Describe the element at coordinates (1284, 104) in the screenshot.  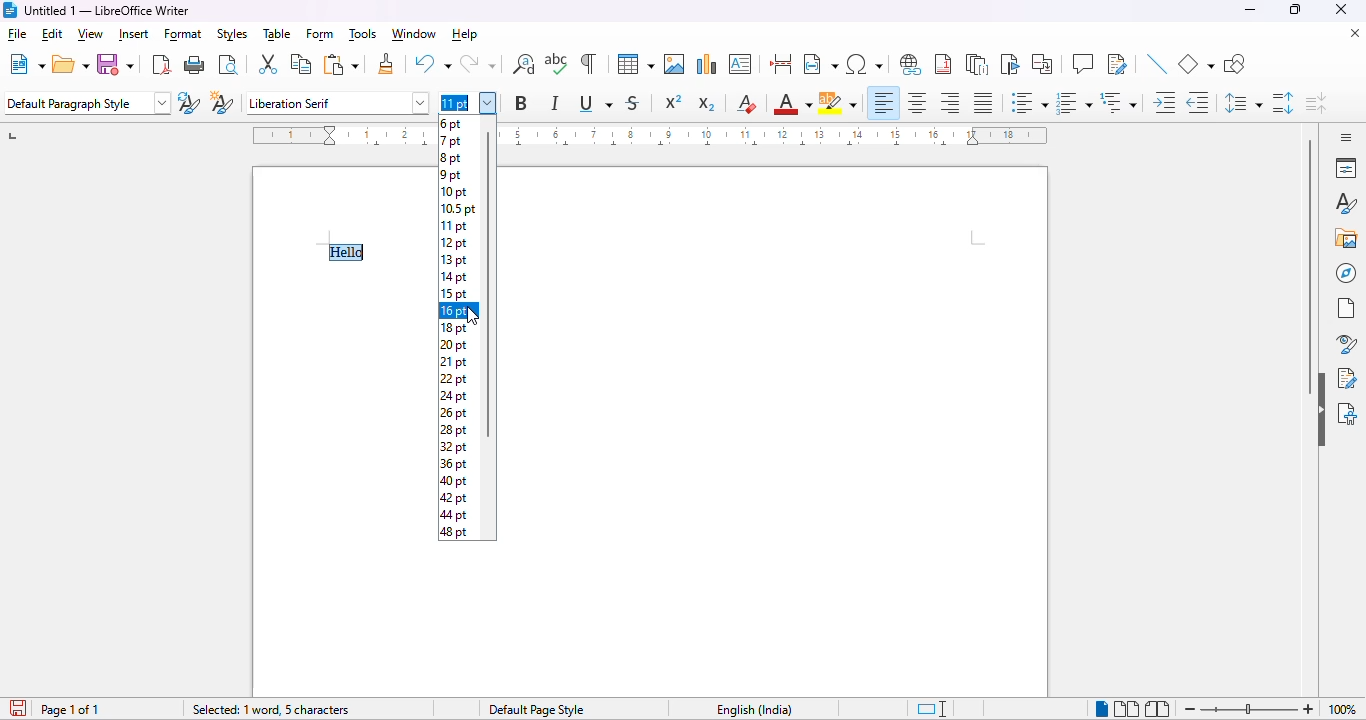
I see `increase paragraph spacing` at that location.